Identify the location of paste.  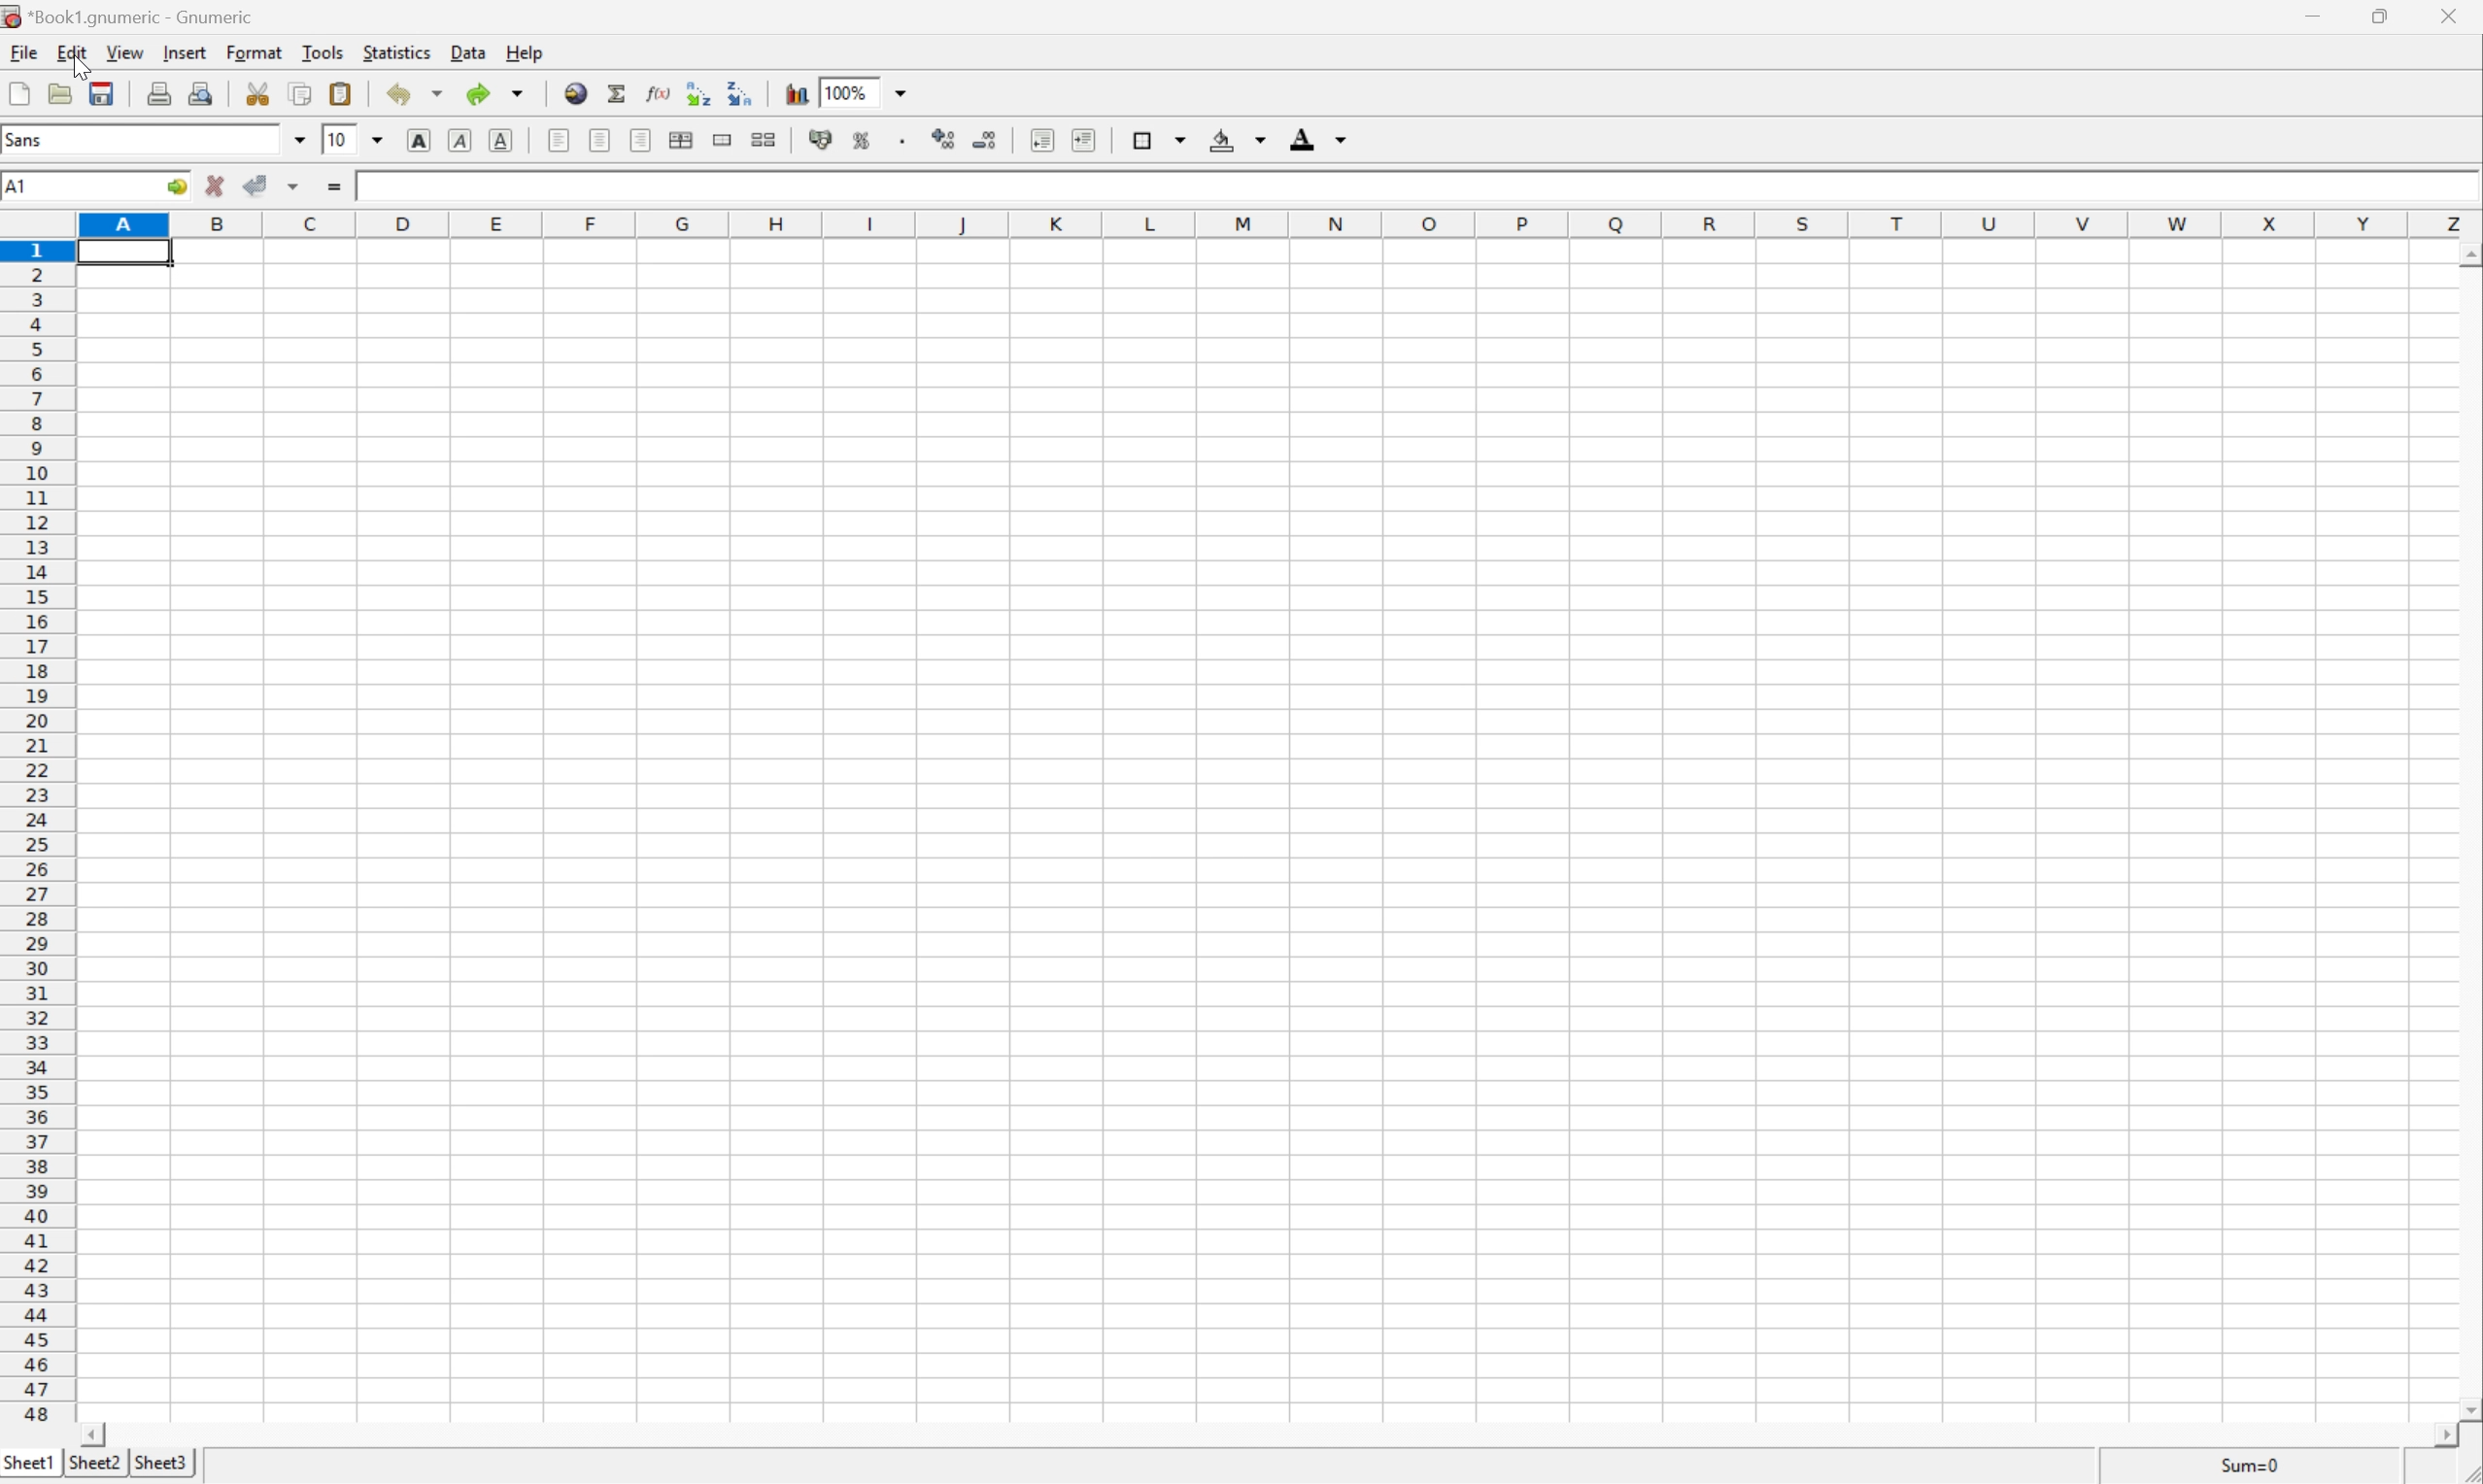
(340, 92).